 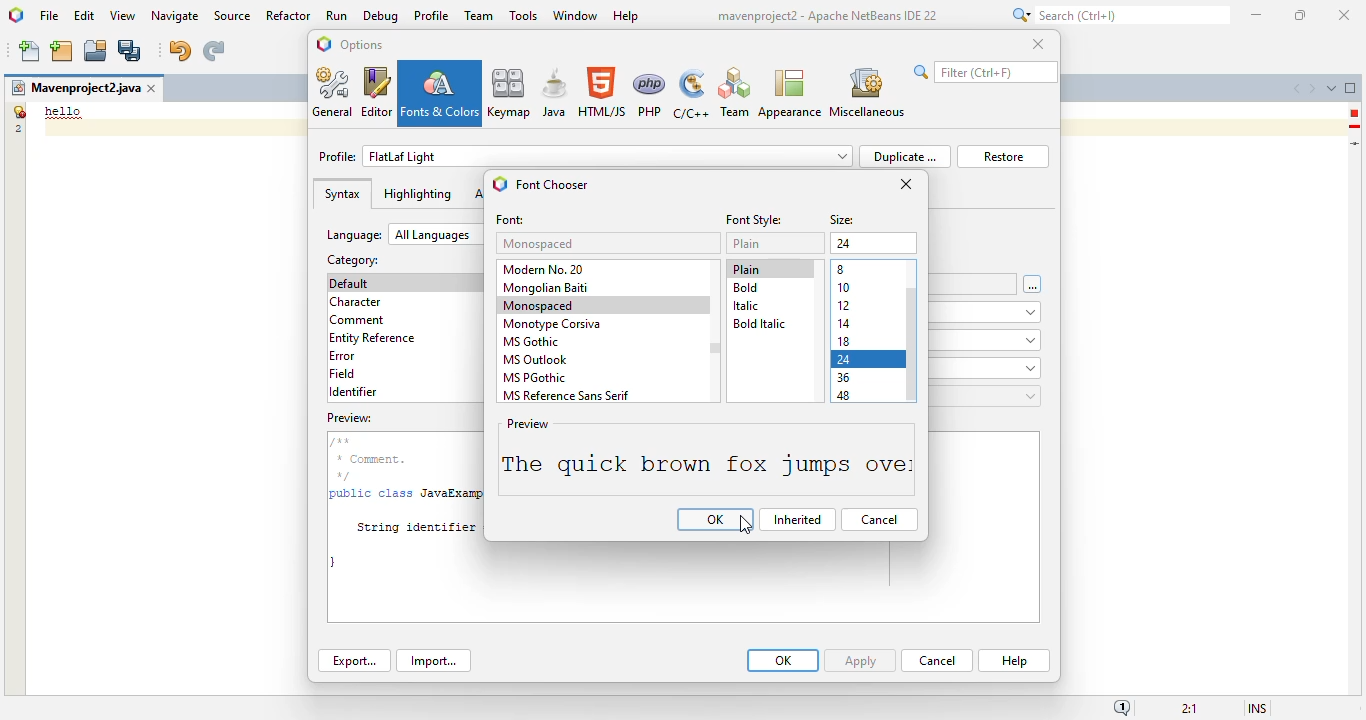 I want to click on Inherited, so click(x=798, y=520).